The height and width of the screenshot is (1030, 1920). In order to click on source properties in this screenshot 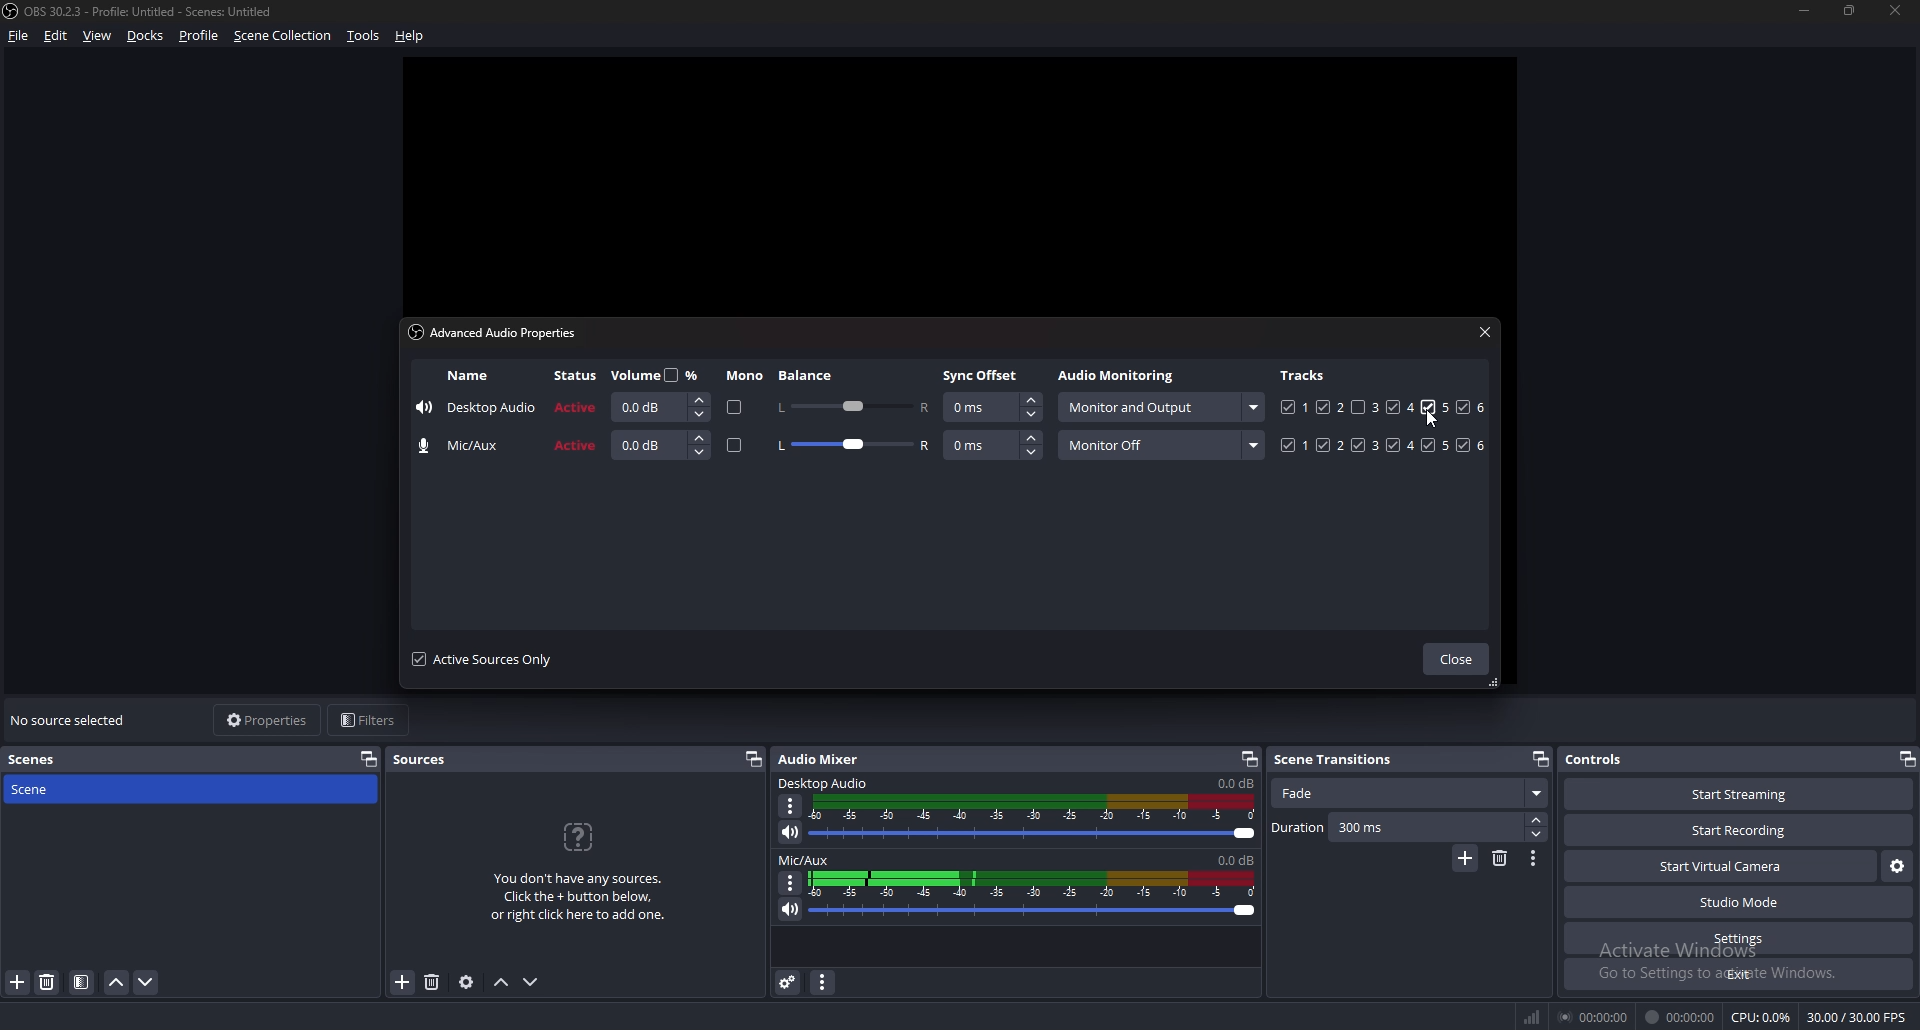, I will do `click(465, 983)`.